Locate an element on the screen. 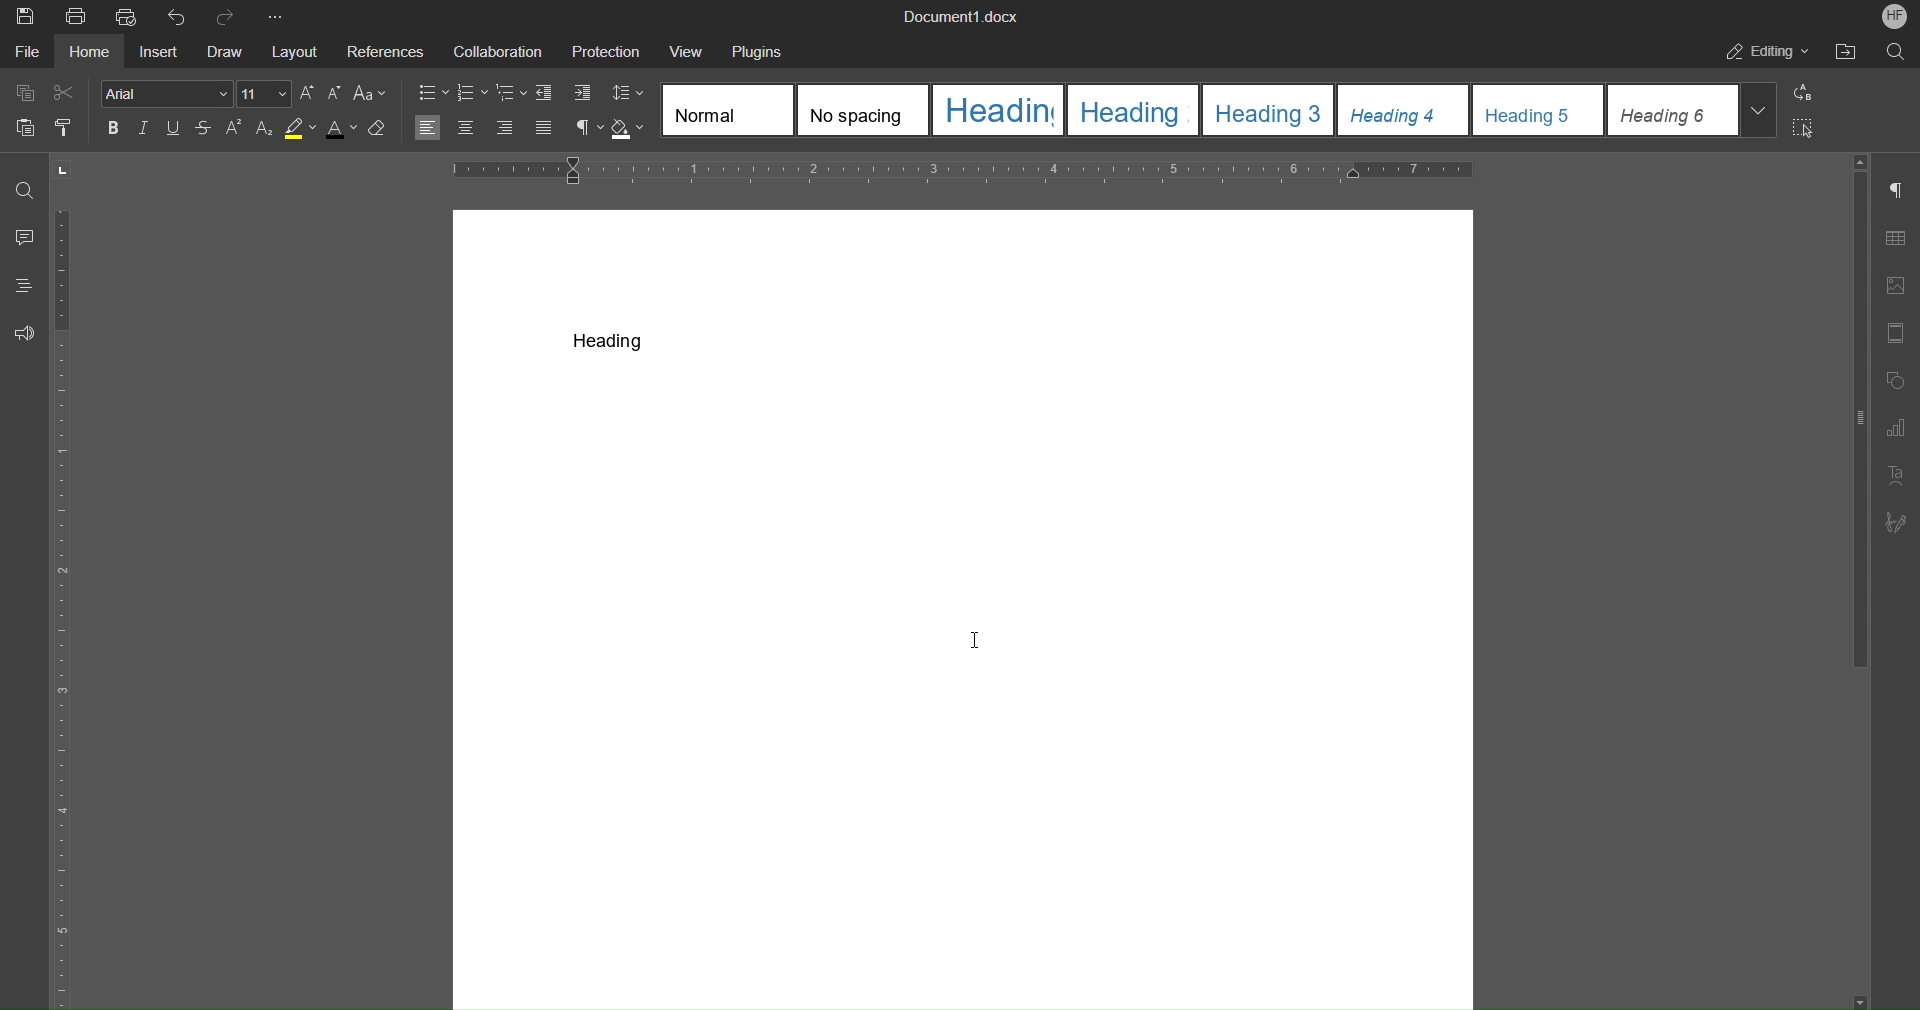 The height and width of the screenshot is (1010, 1920). Highlight is located at coordinates (300, 132).